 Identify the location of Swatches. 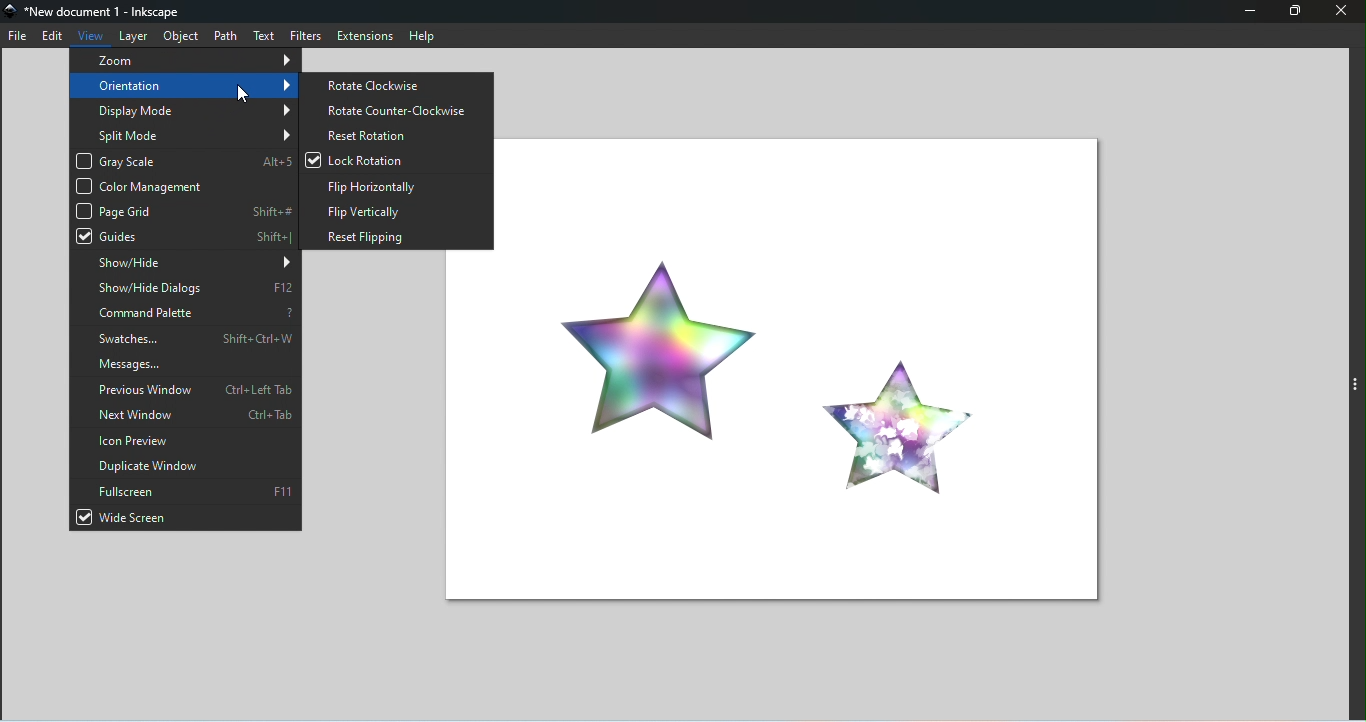
(186, 337).